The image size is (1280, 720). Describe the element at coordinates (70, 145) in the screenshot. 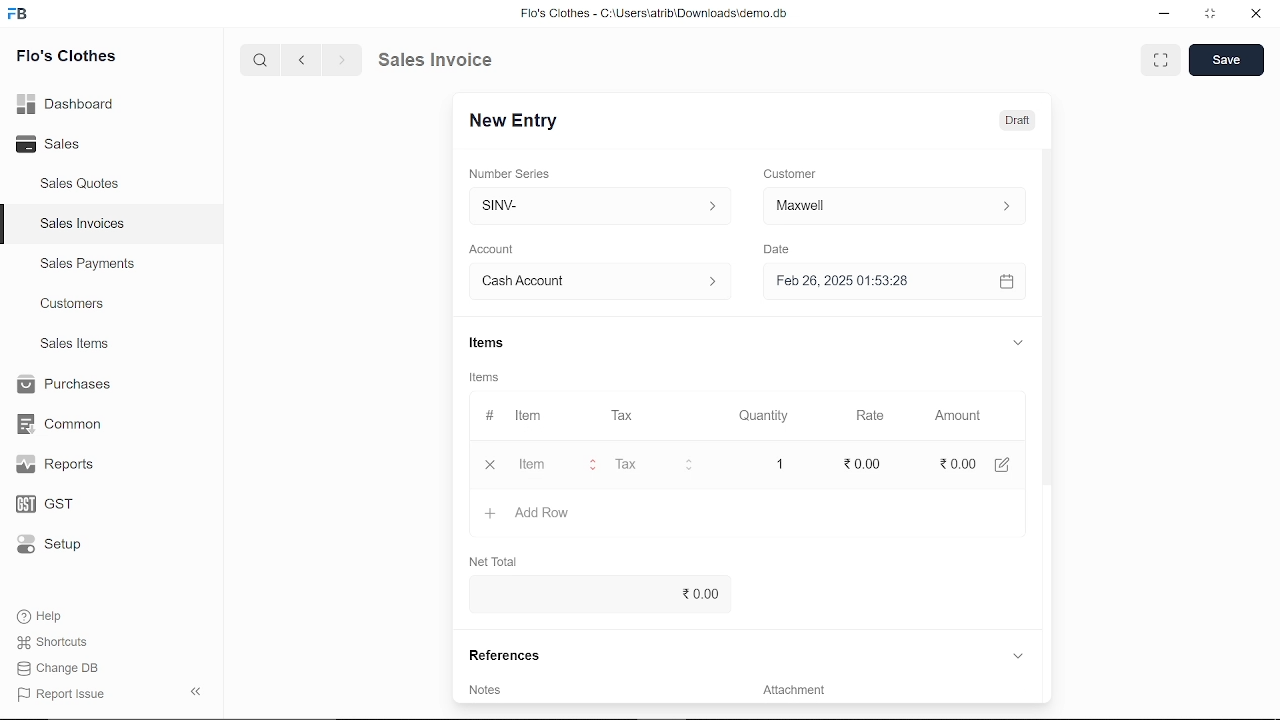

I see `Sales` at that location.